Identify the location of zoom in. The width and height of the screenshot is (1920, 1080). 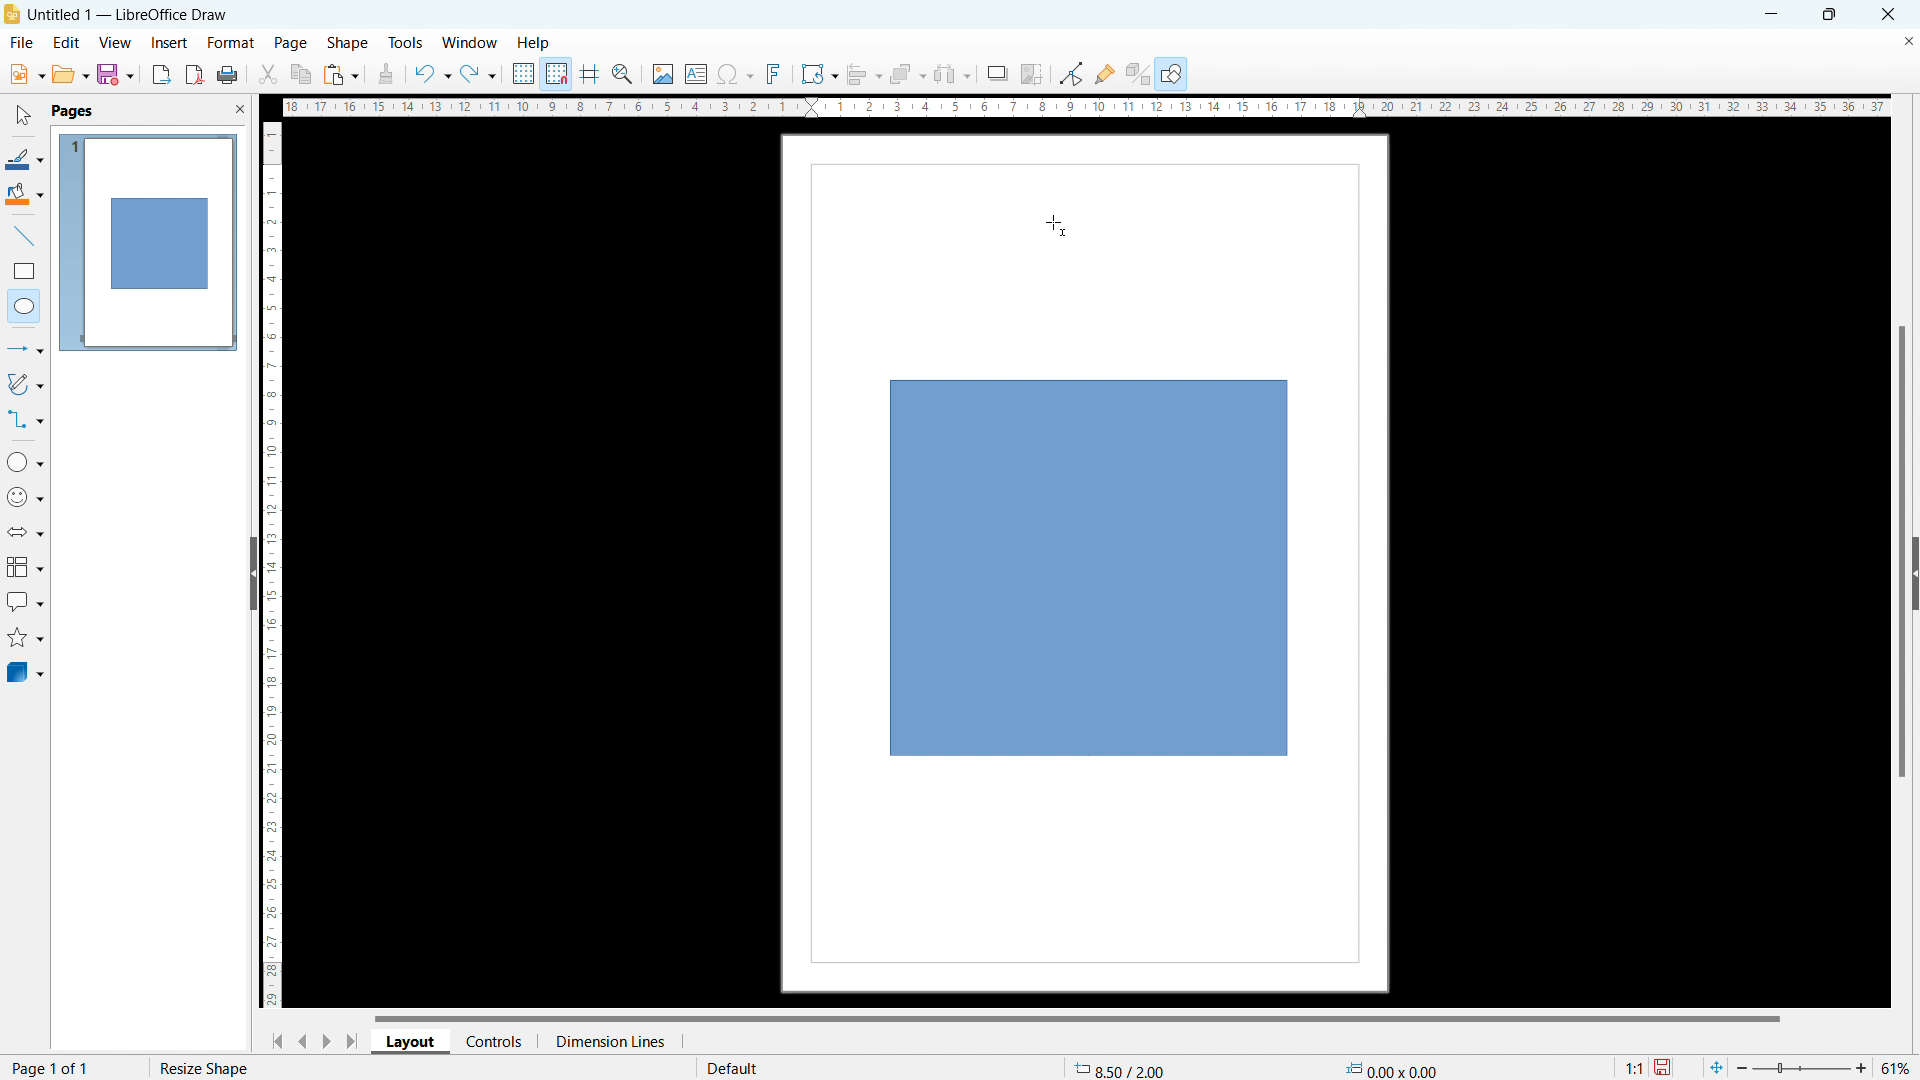
(1862, 1066).